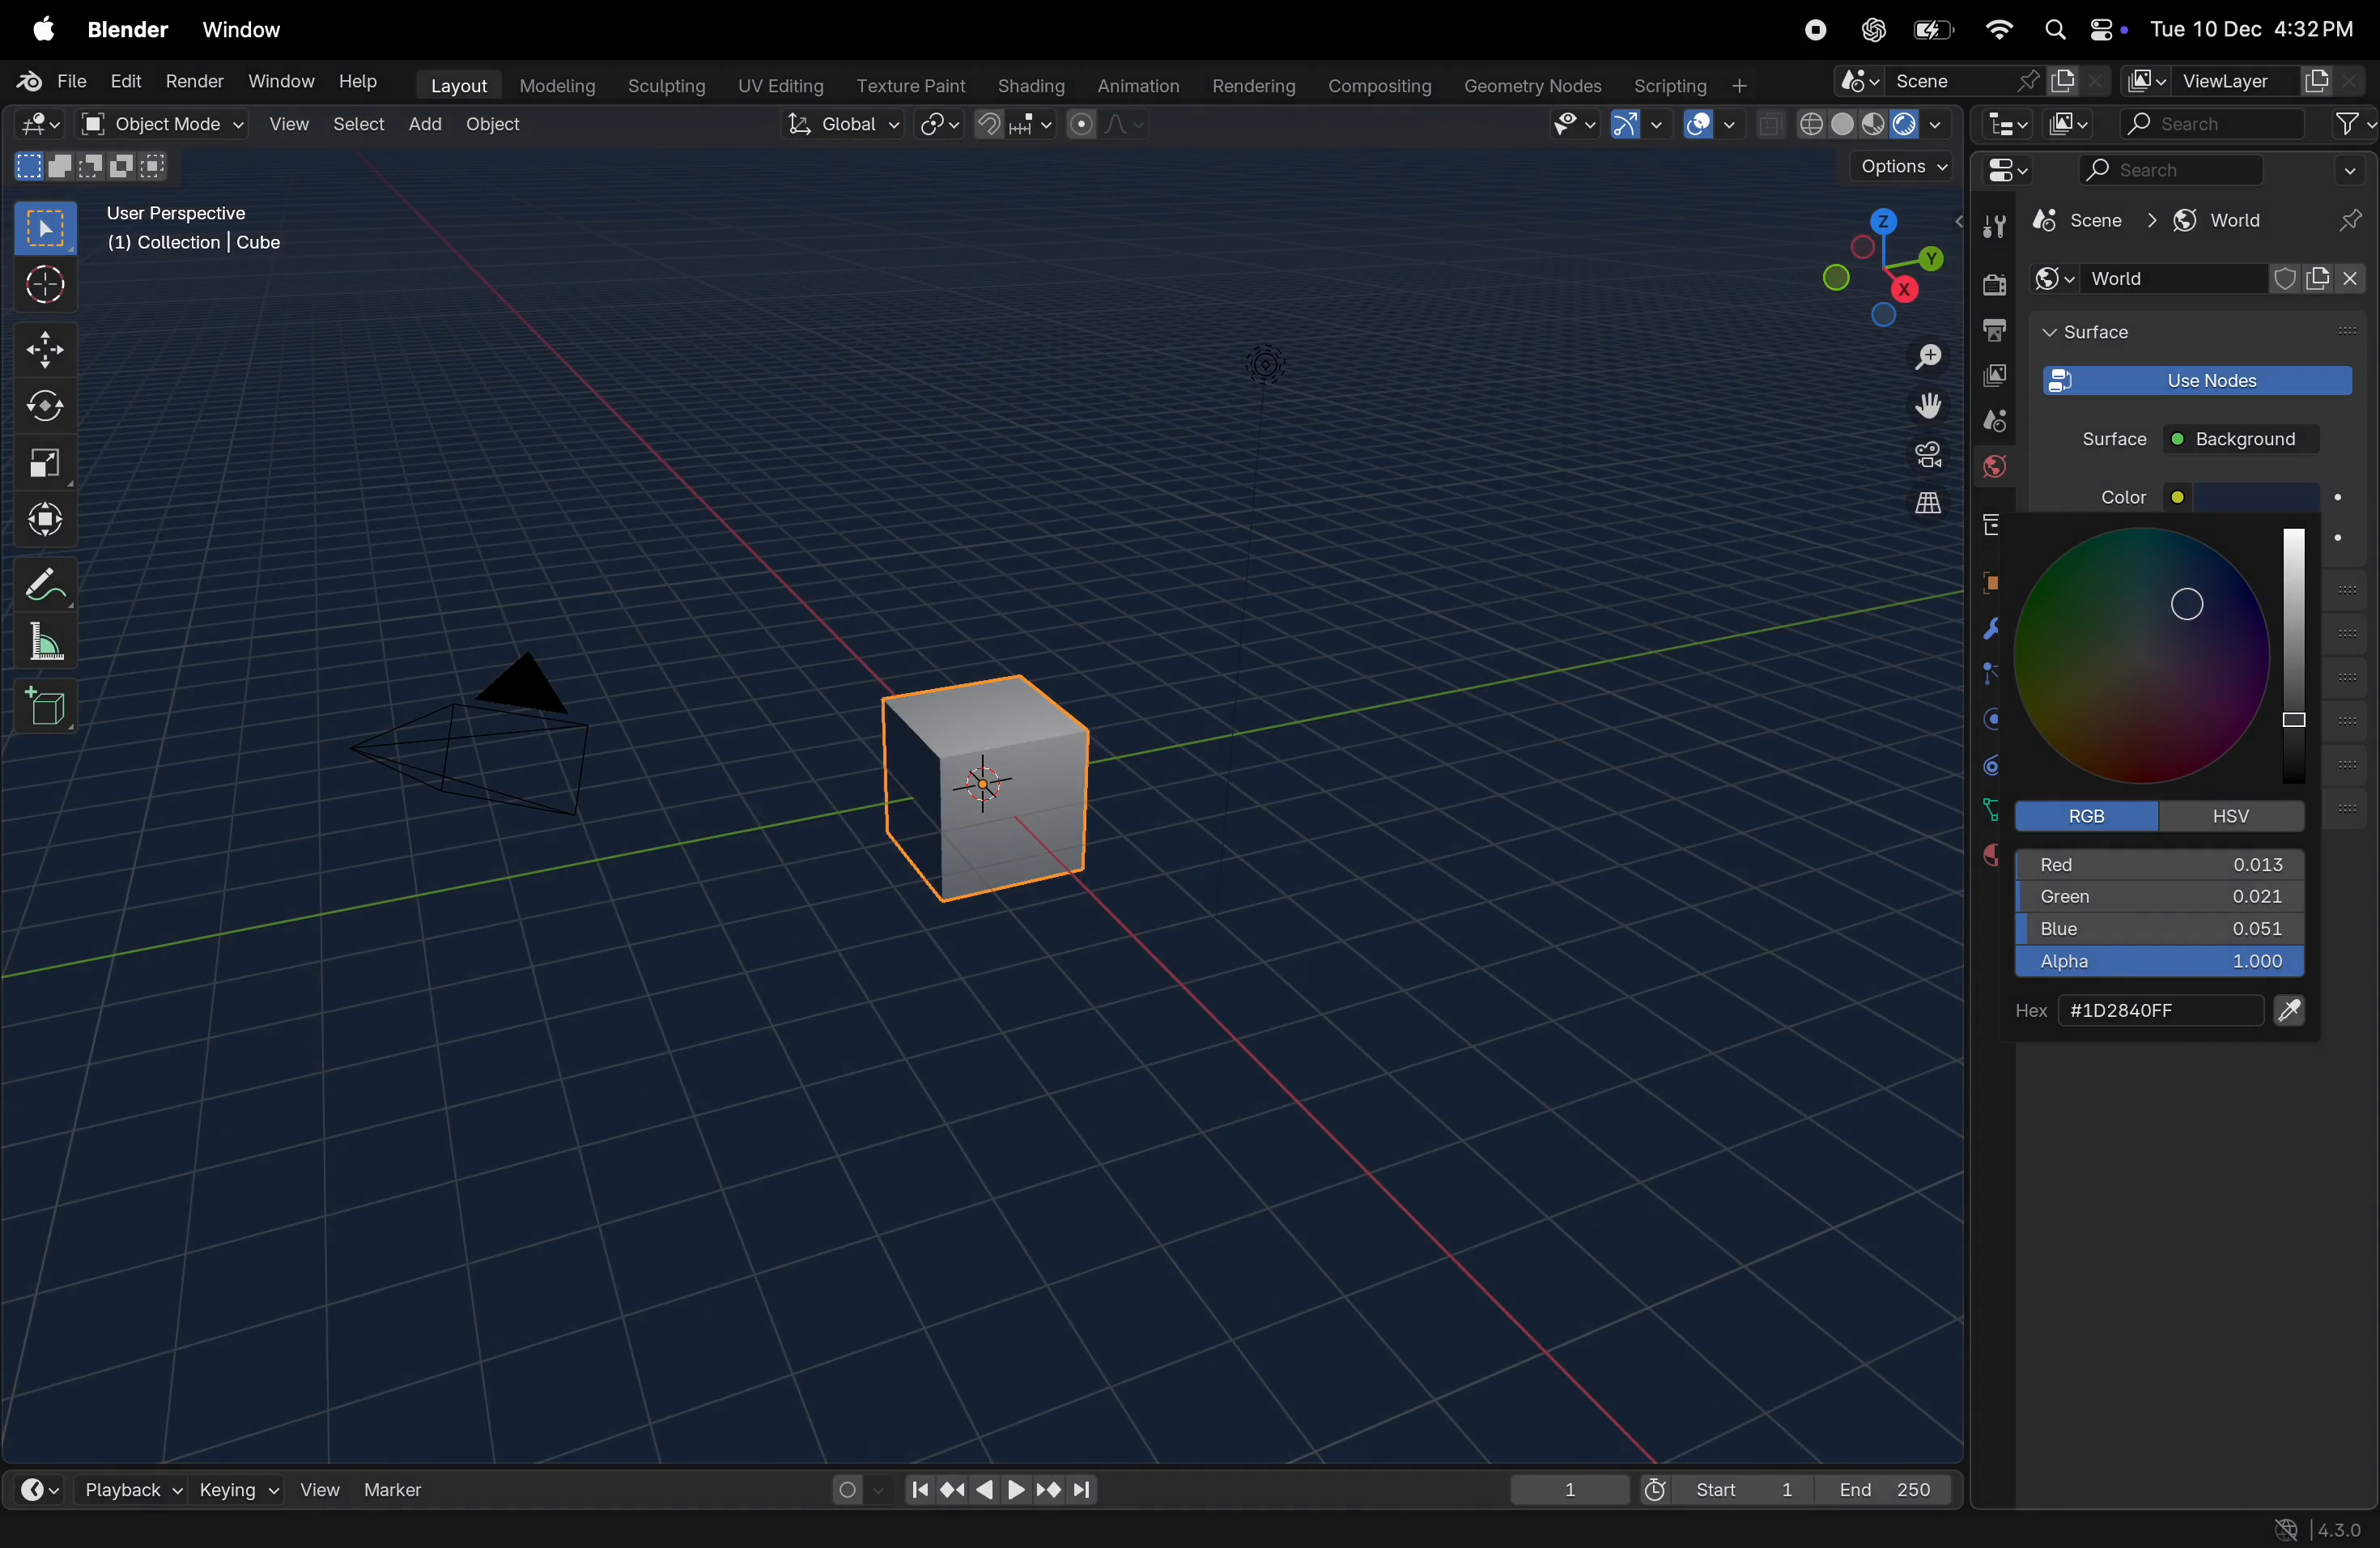  I want to click on apple widgets, so click(2080, 29).